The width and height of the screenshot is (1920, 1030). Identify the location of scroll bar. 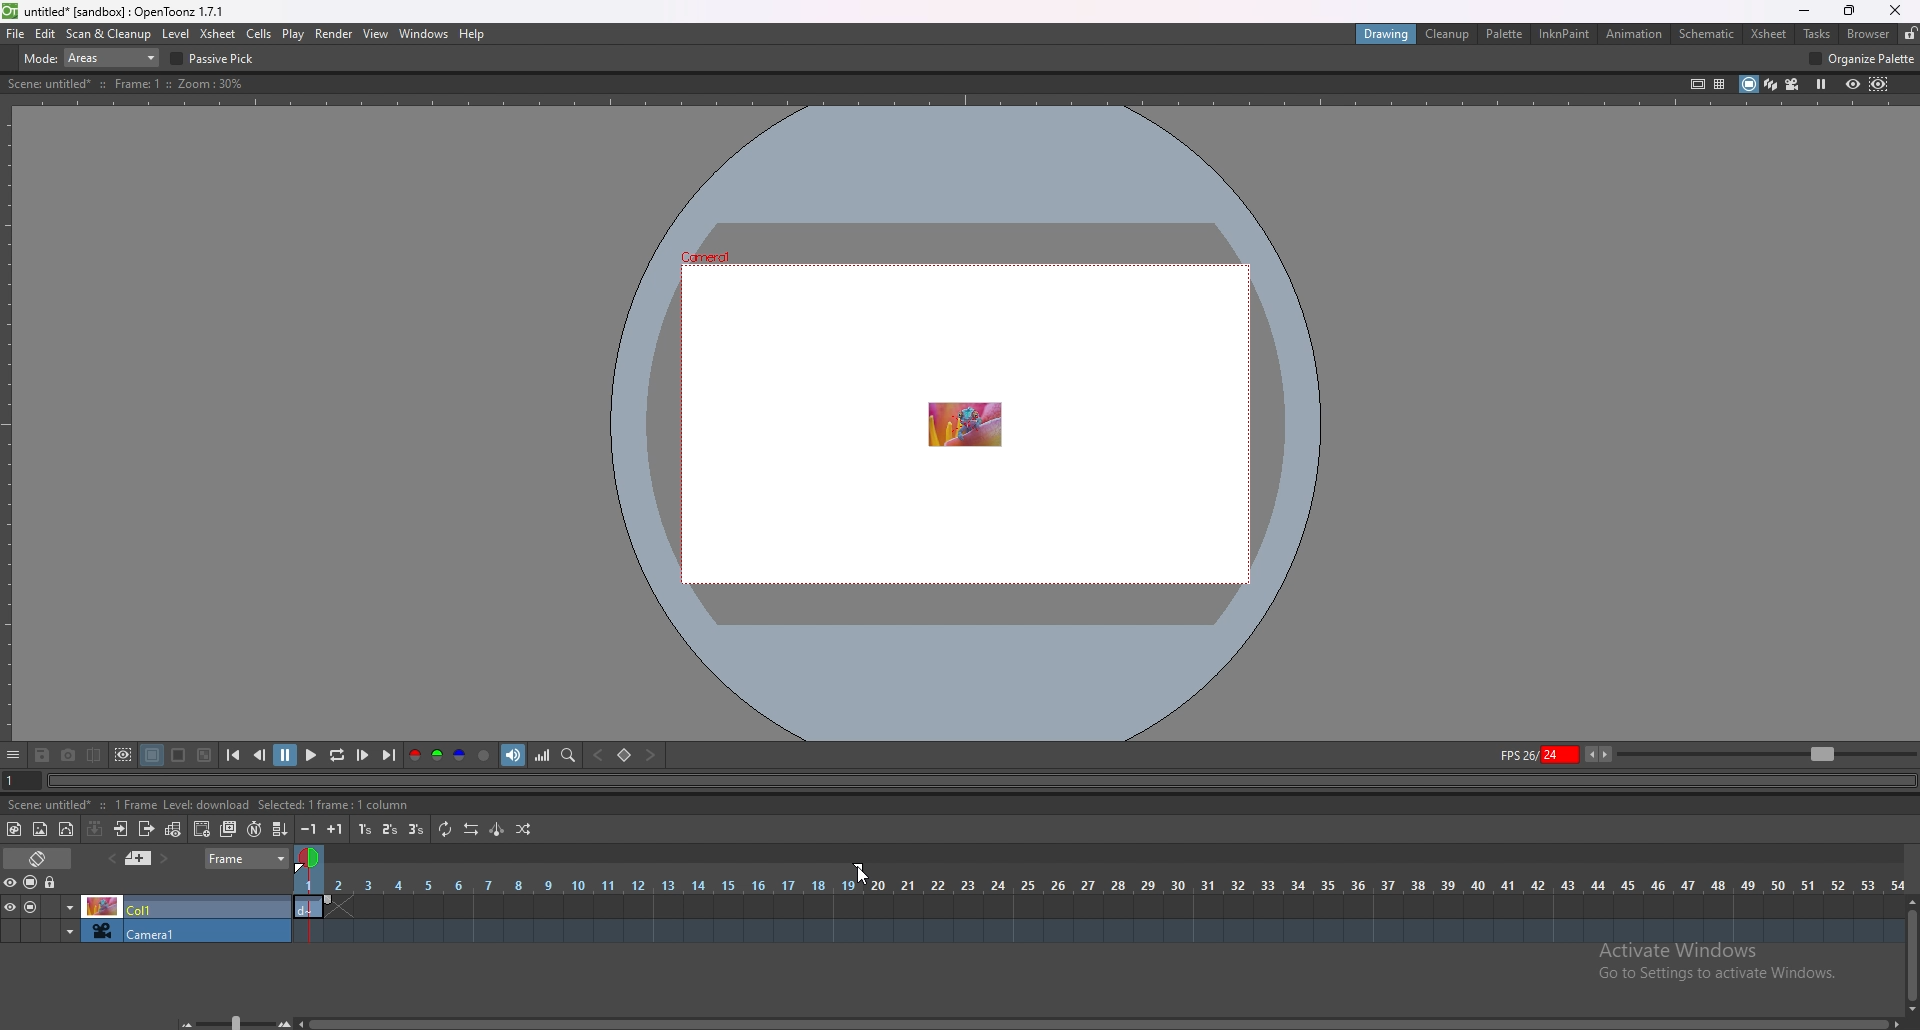
(1098, 1023).